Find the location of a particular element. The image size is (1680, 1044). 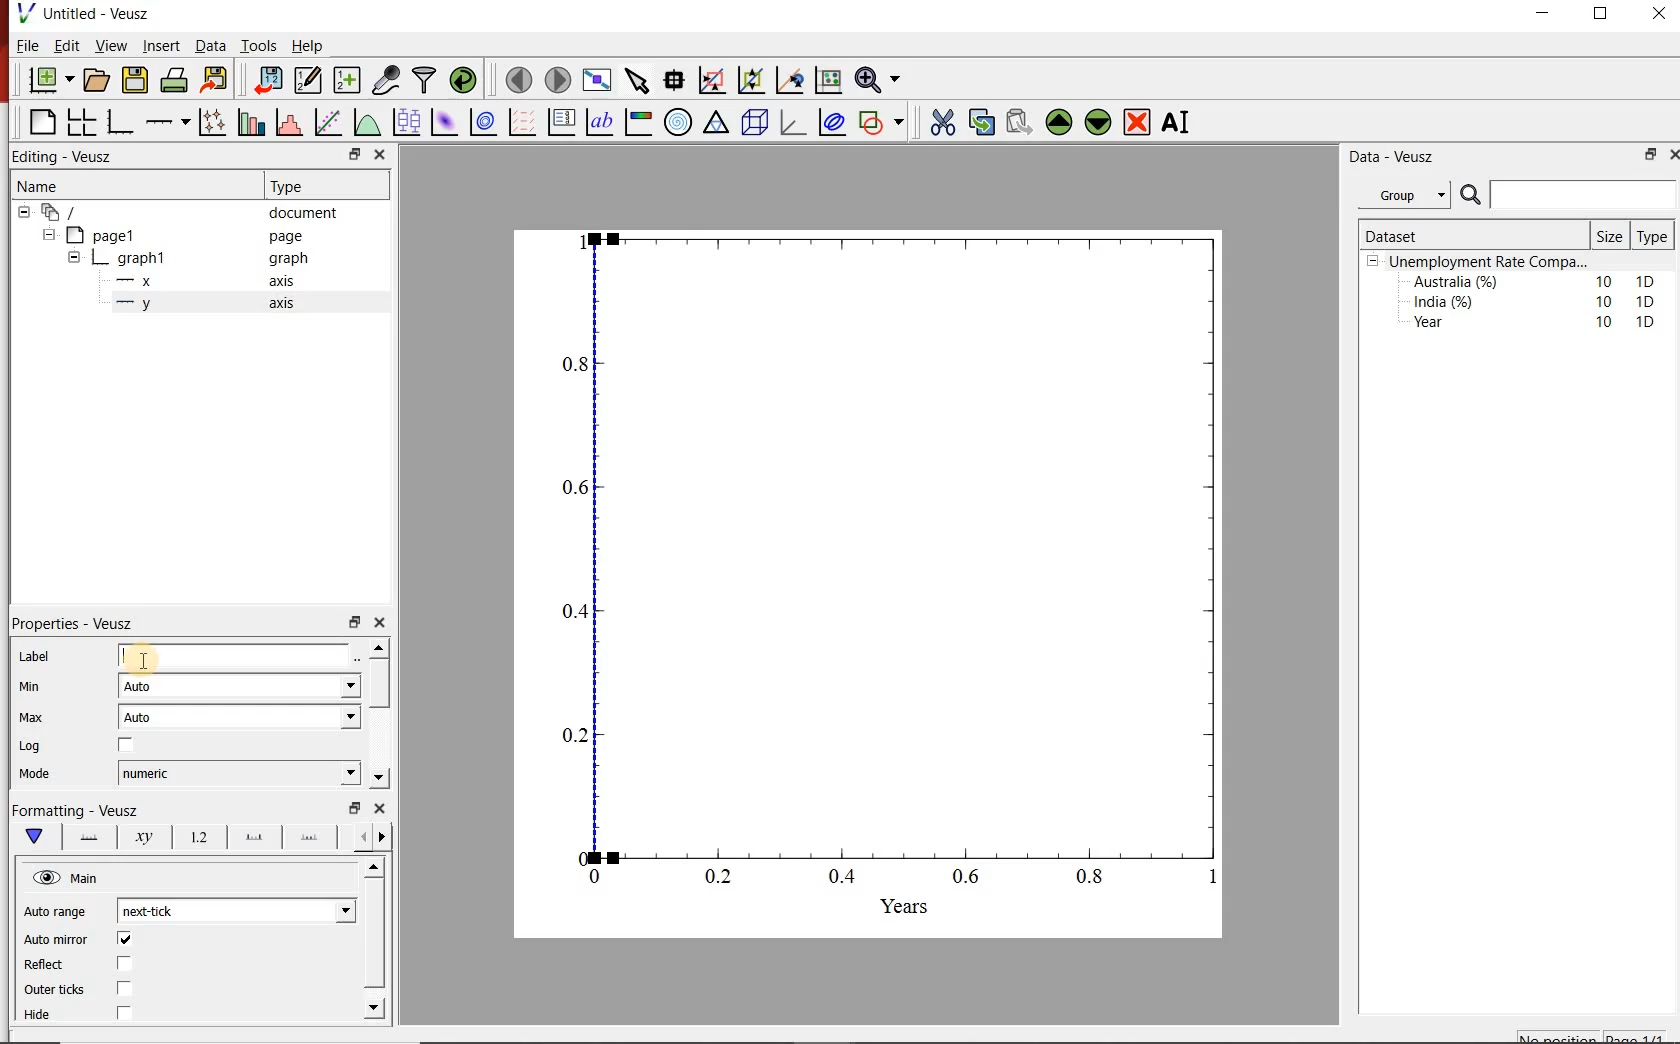

copy the widgets is located at coordinates (980, 122).